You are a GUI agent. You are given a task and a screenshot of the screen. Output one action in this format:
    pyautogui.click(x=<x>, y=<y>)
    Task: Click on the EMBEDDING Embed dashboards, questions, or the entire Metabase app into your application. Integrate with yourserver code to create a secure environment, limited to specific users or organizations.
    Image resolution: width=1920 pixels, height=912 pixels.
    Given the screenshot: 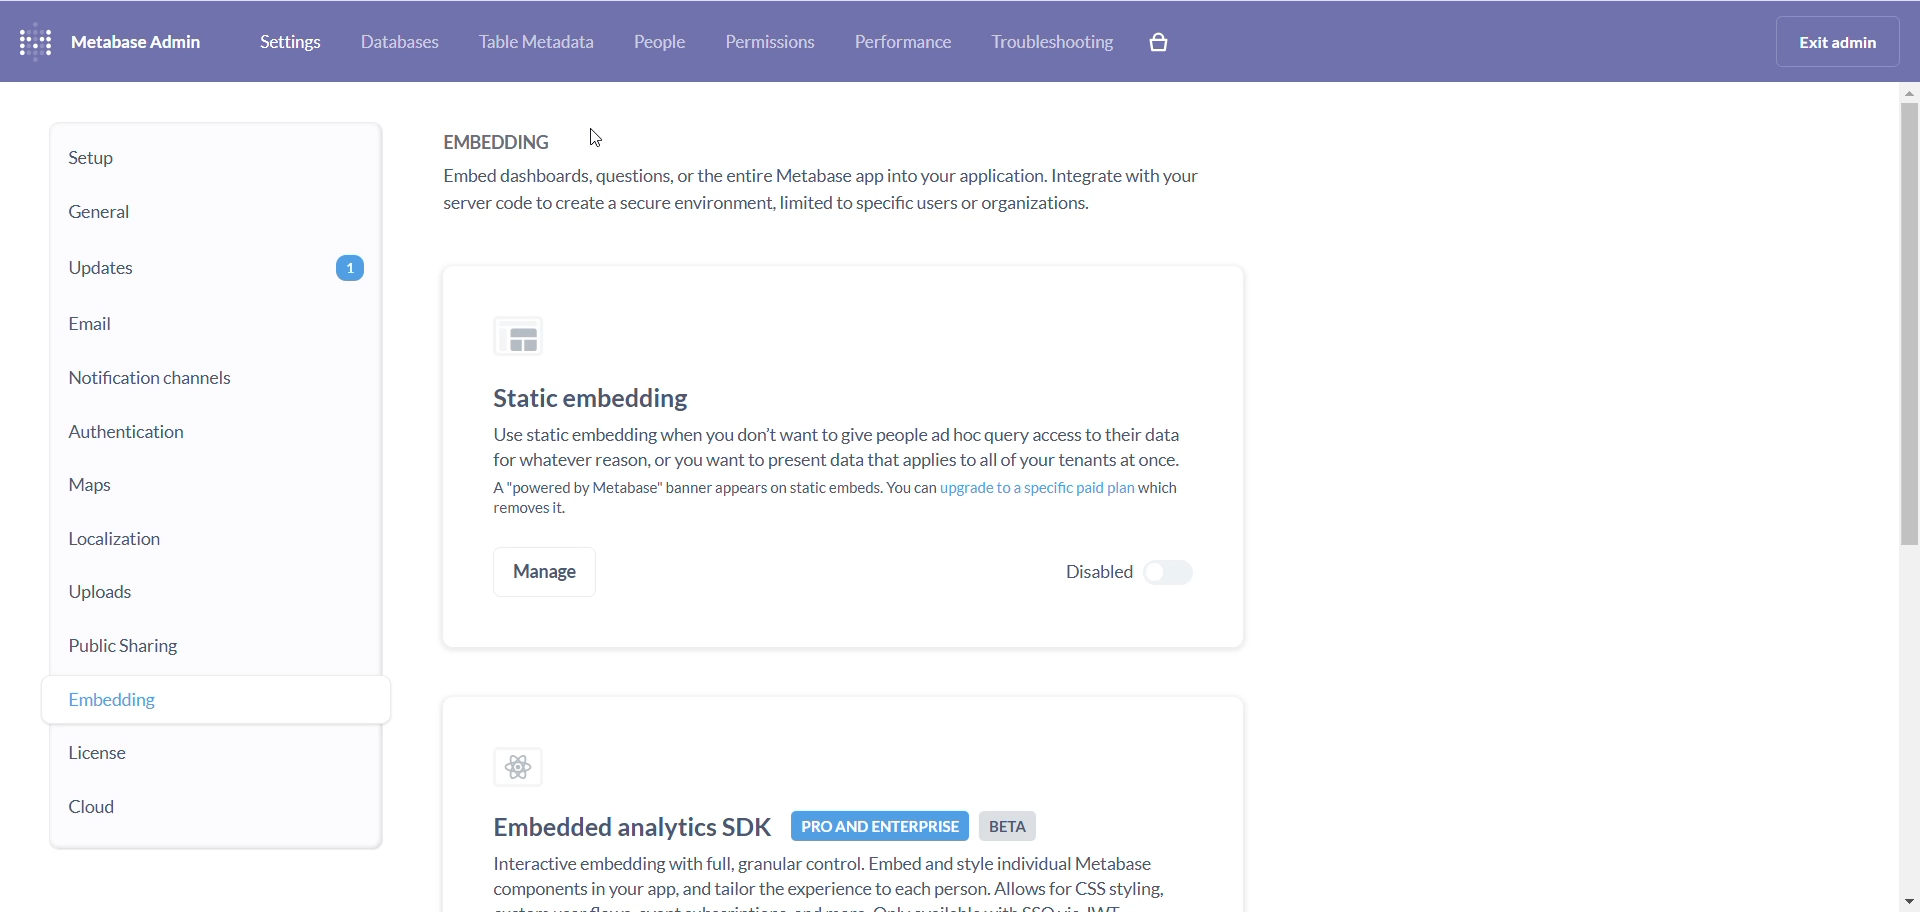 What is the action you would take?
    pyautogui.click(x=832, y=176)
    